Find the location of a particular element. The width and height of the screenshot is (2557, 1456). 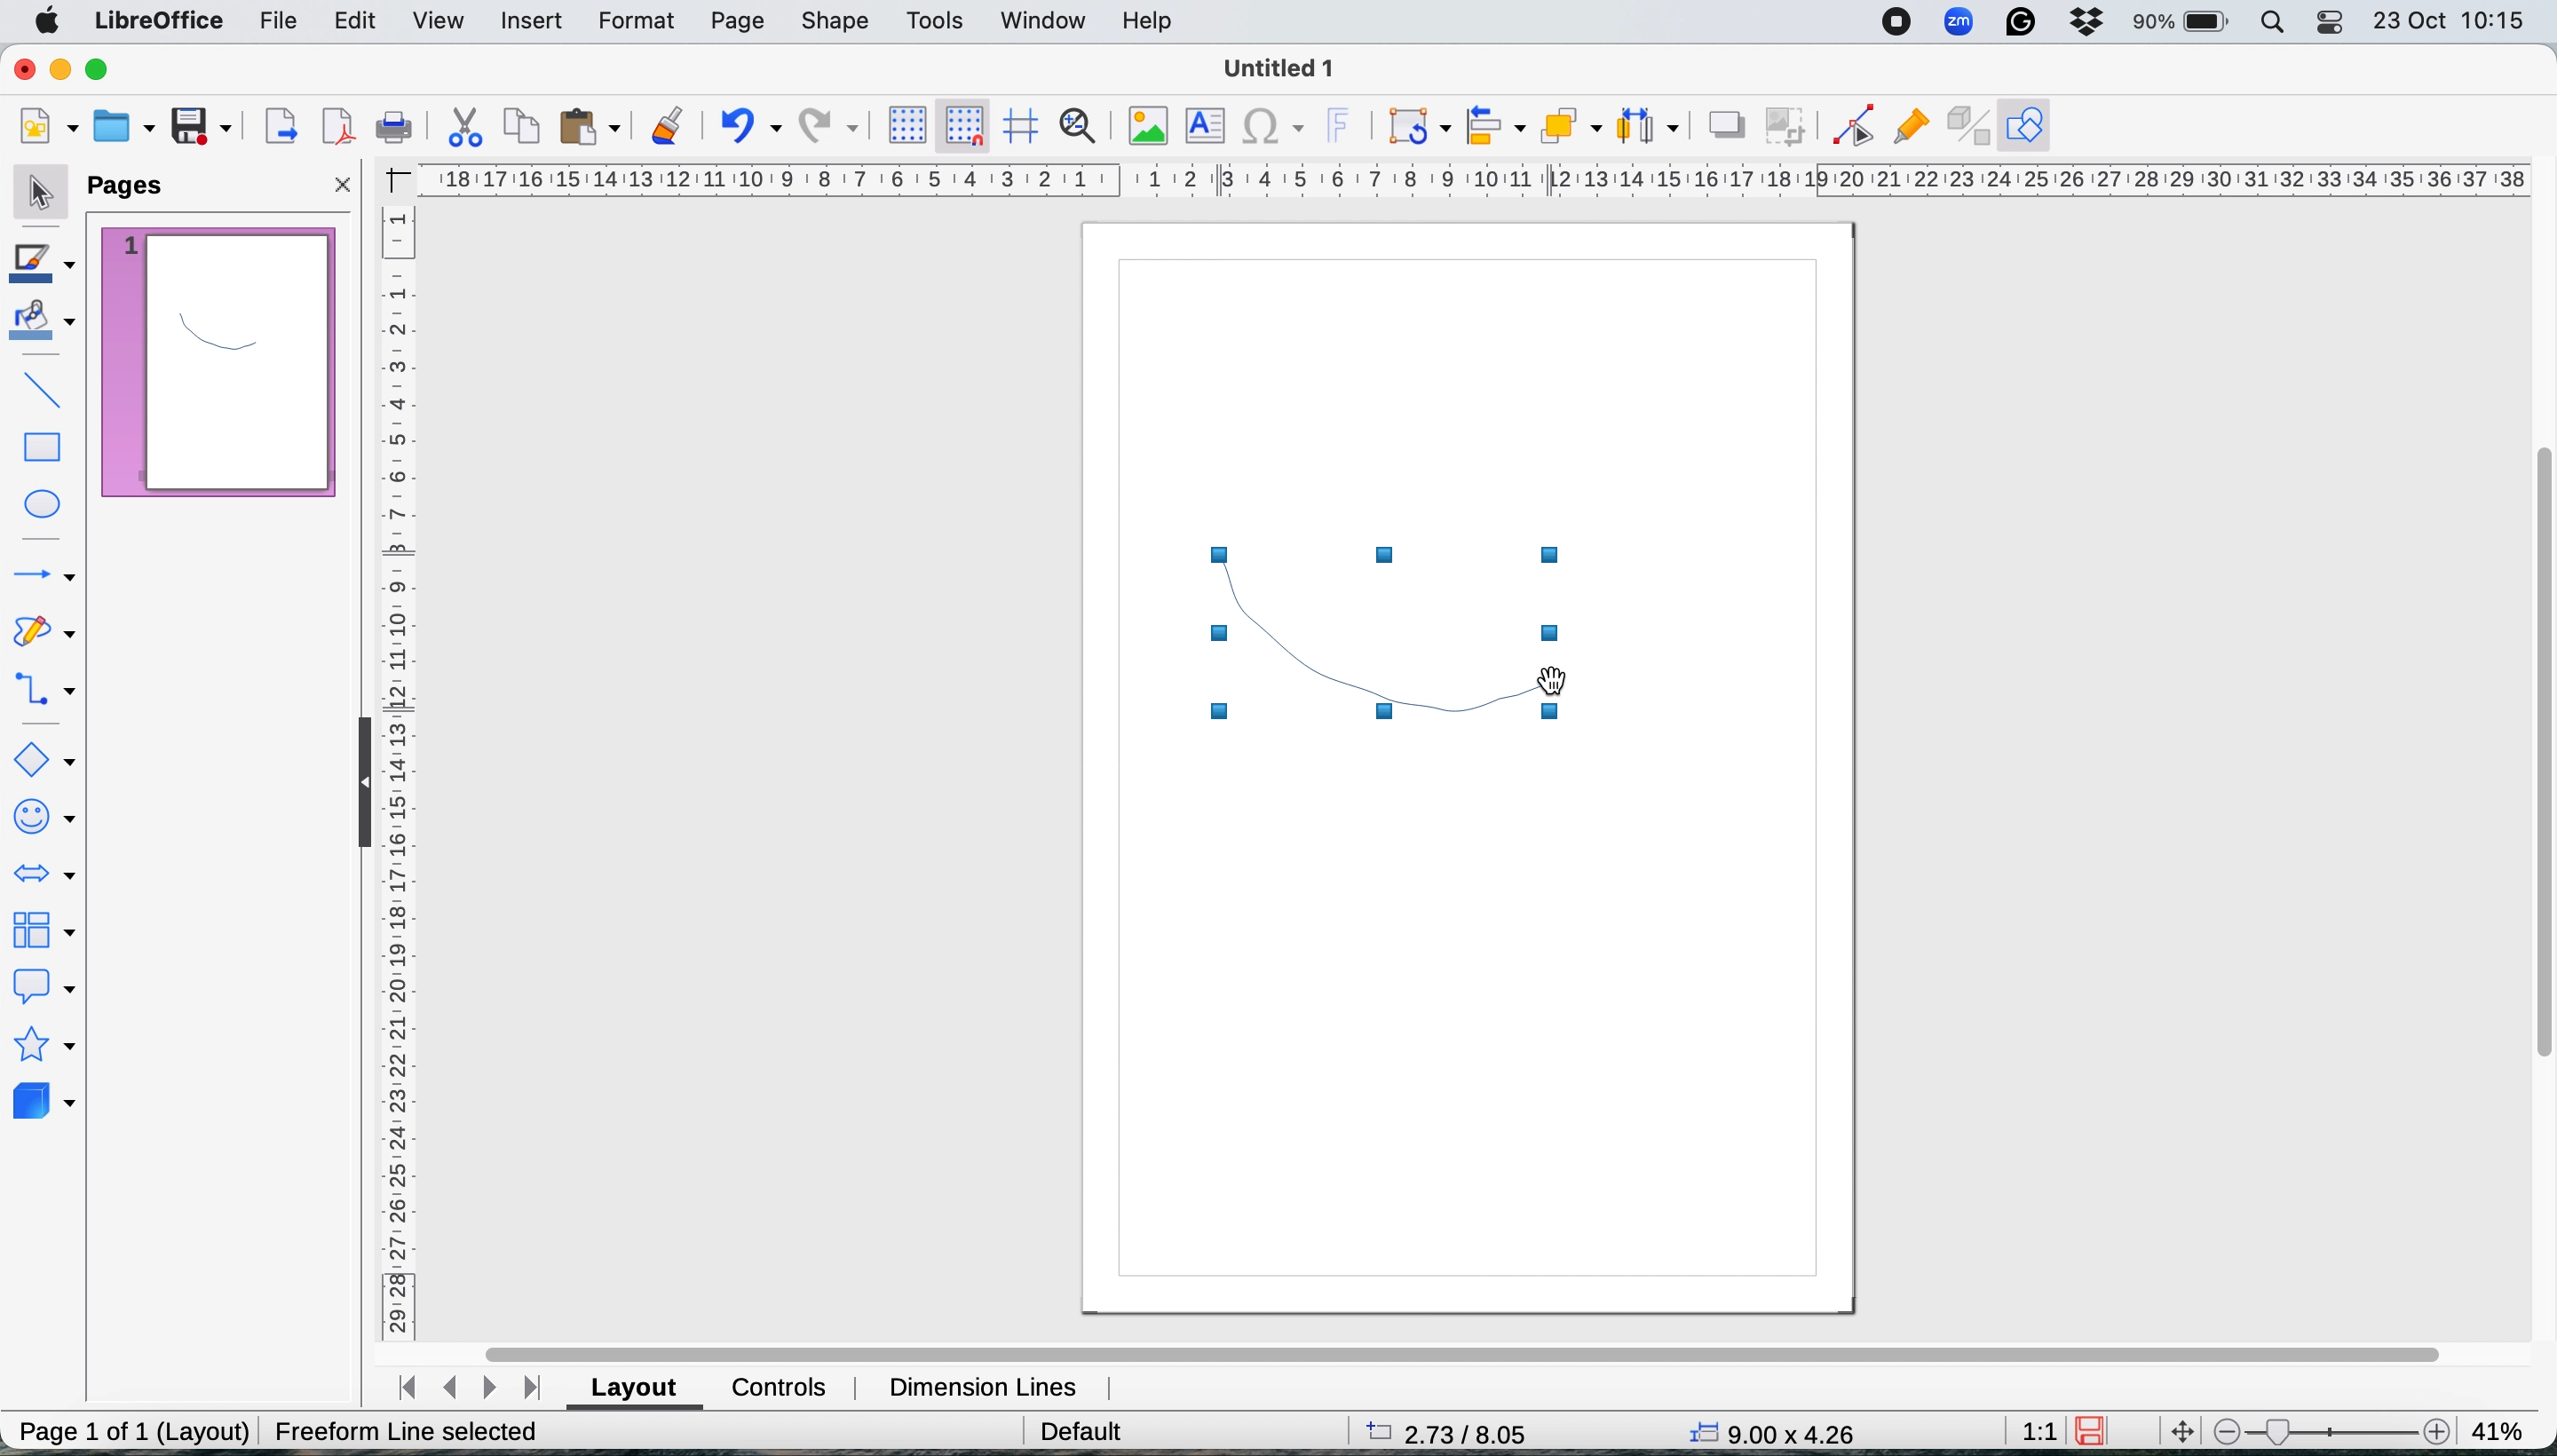

window is located at coordinates (1043, 21).